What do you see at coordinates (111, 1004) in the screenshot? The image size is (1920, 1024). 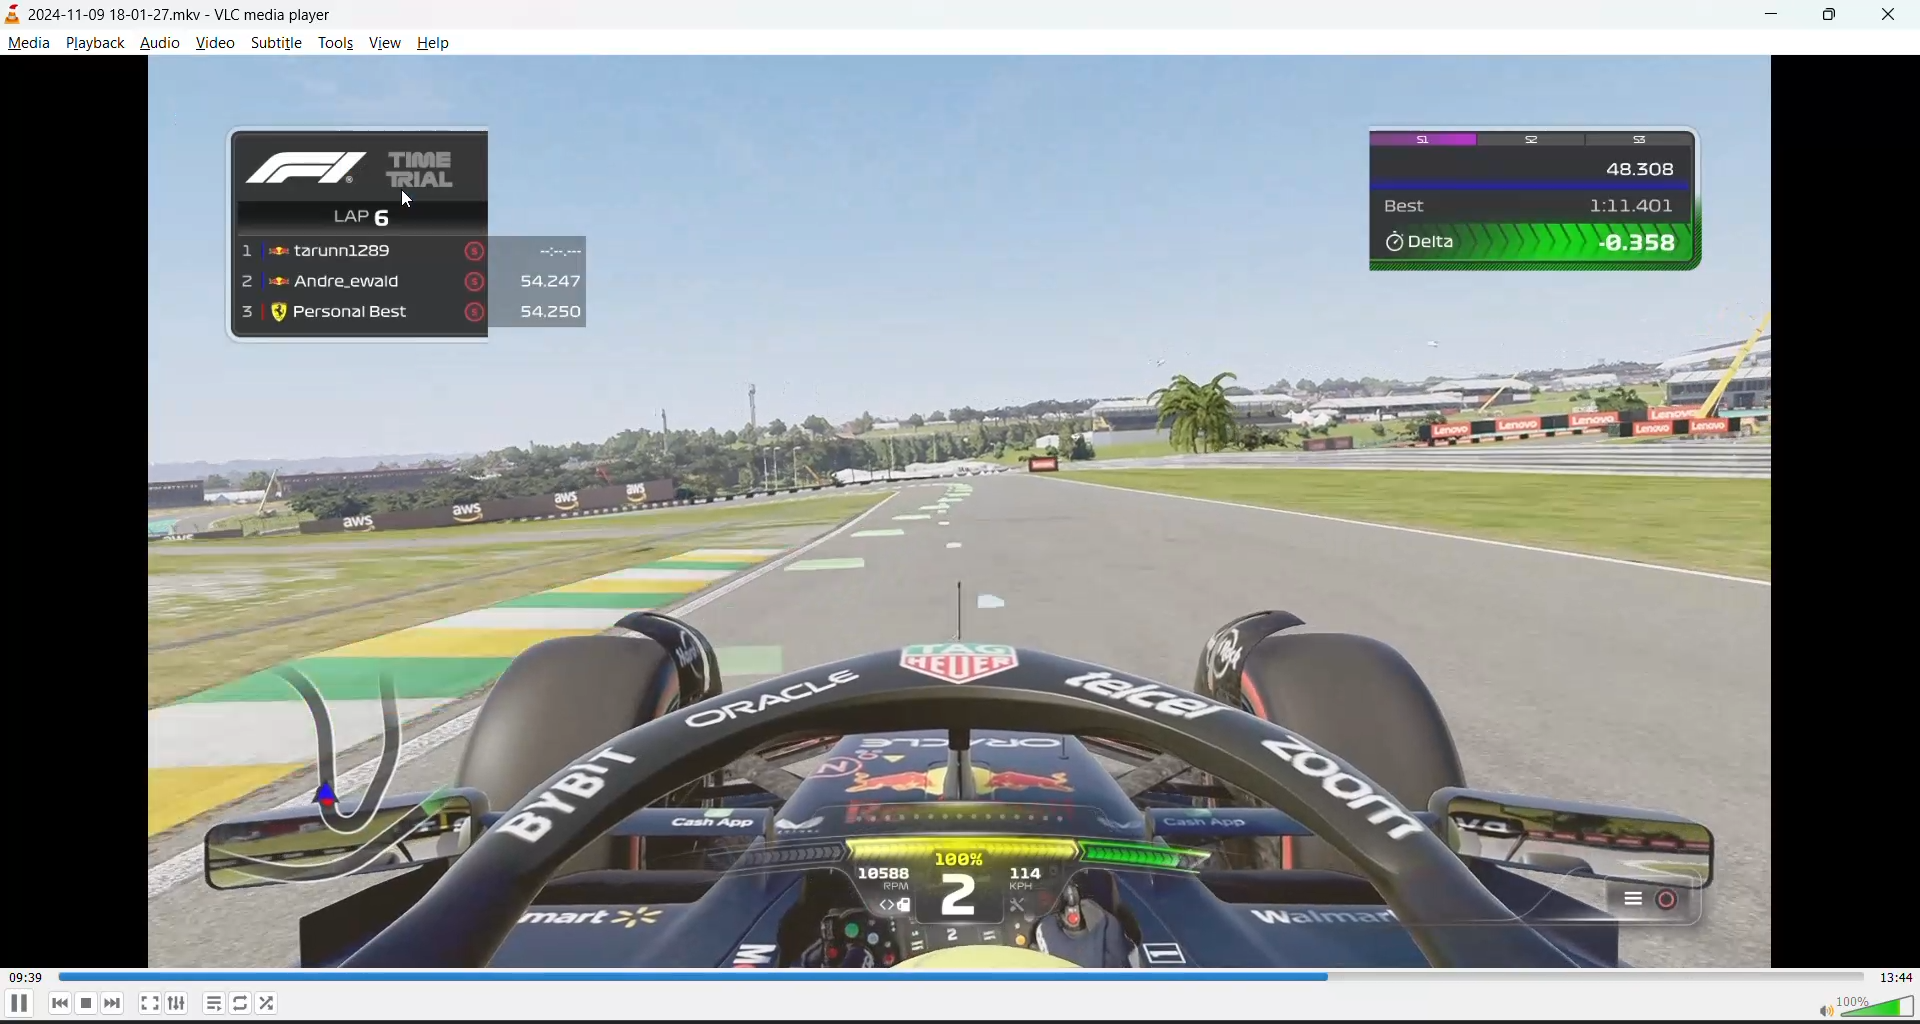 I see `next` at bounding box center [111, 1004].